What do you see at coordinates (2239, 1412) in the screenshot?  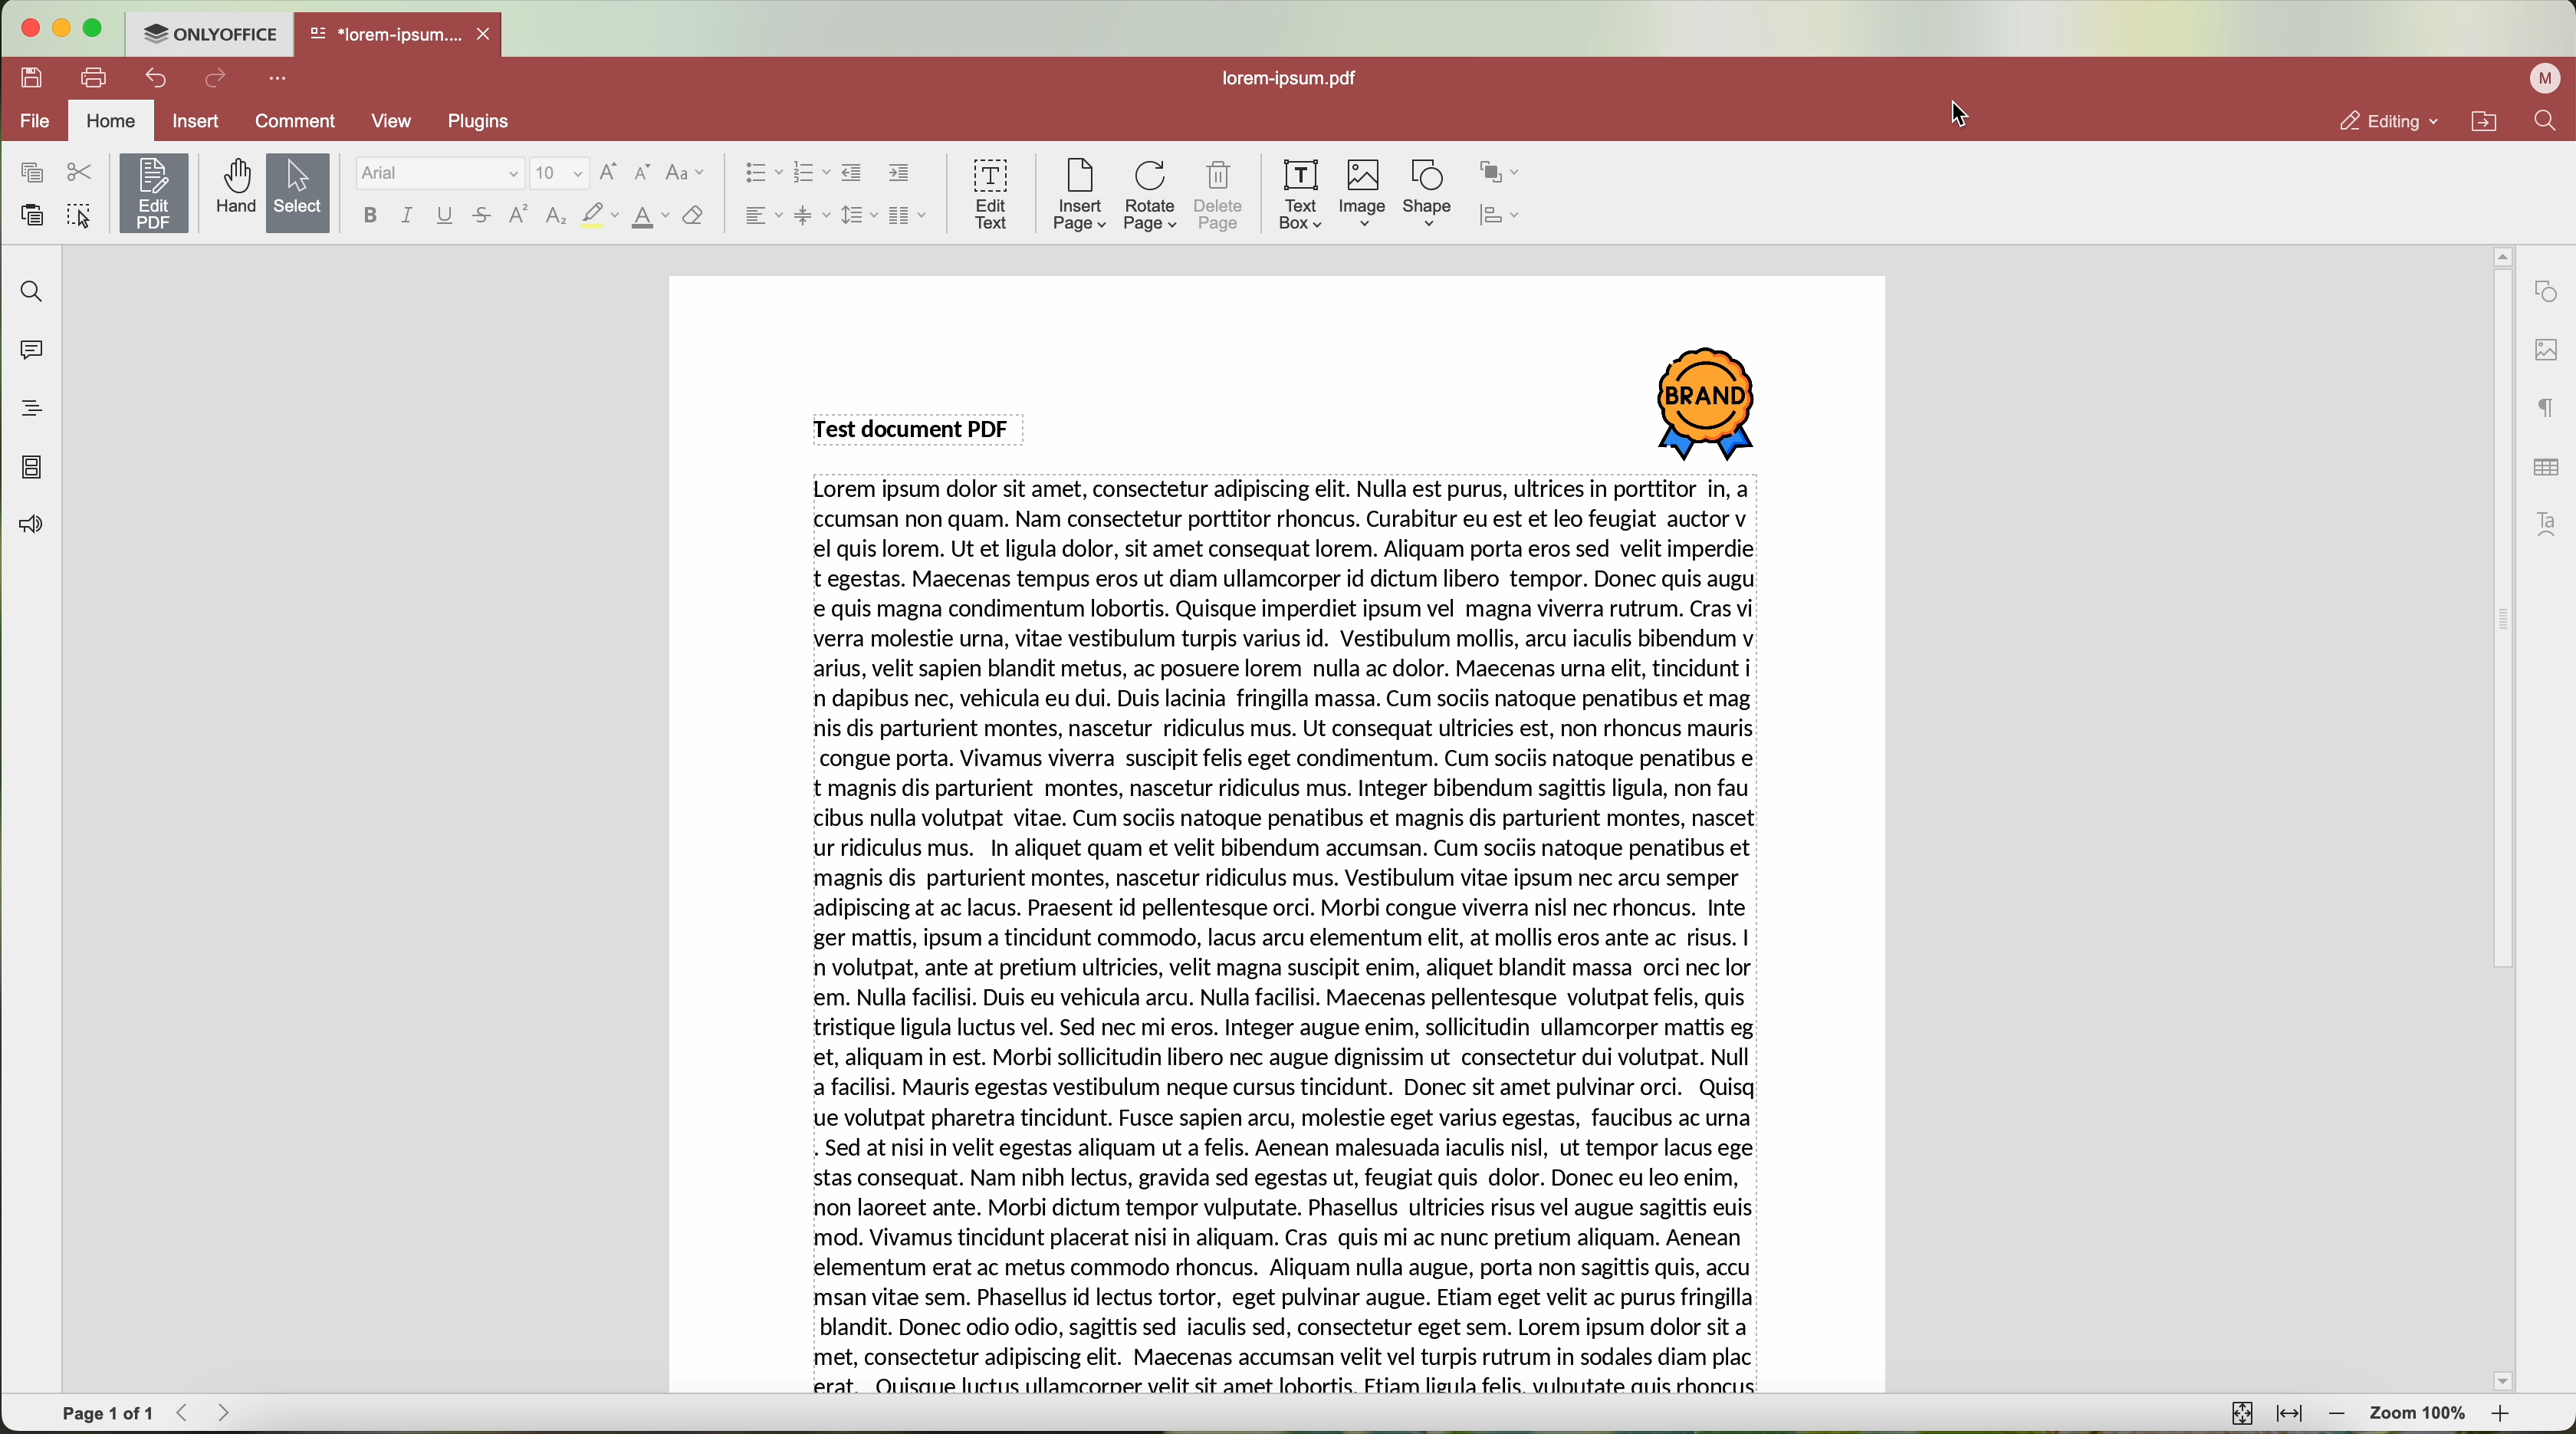 I see `fit to page` at bounding box center [2239, 1412].